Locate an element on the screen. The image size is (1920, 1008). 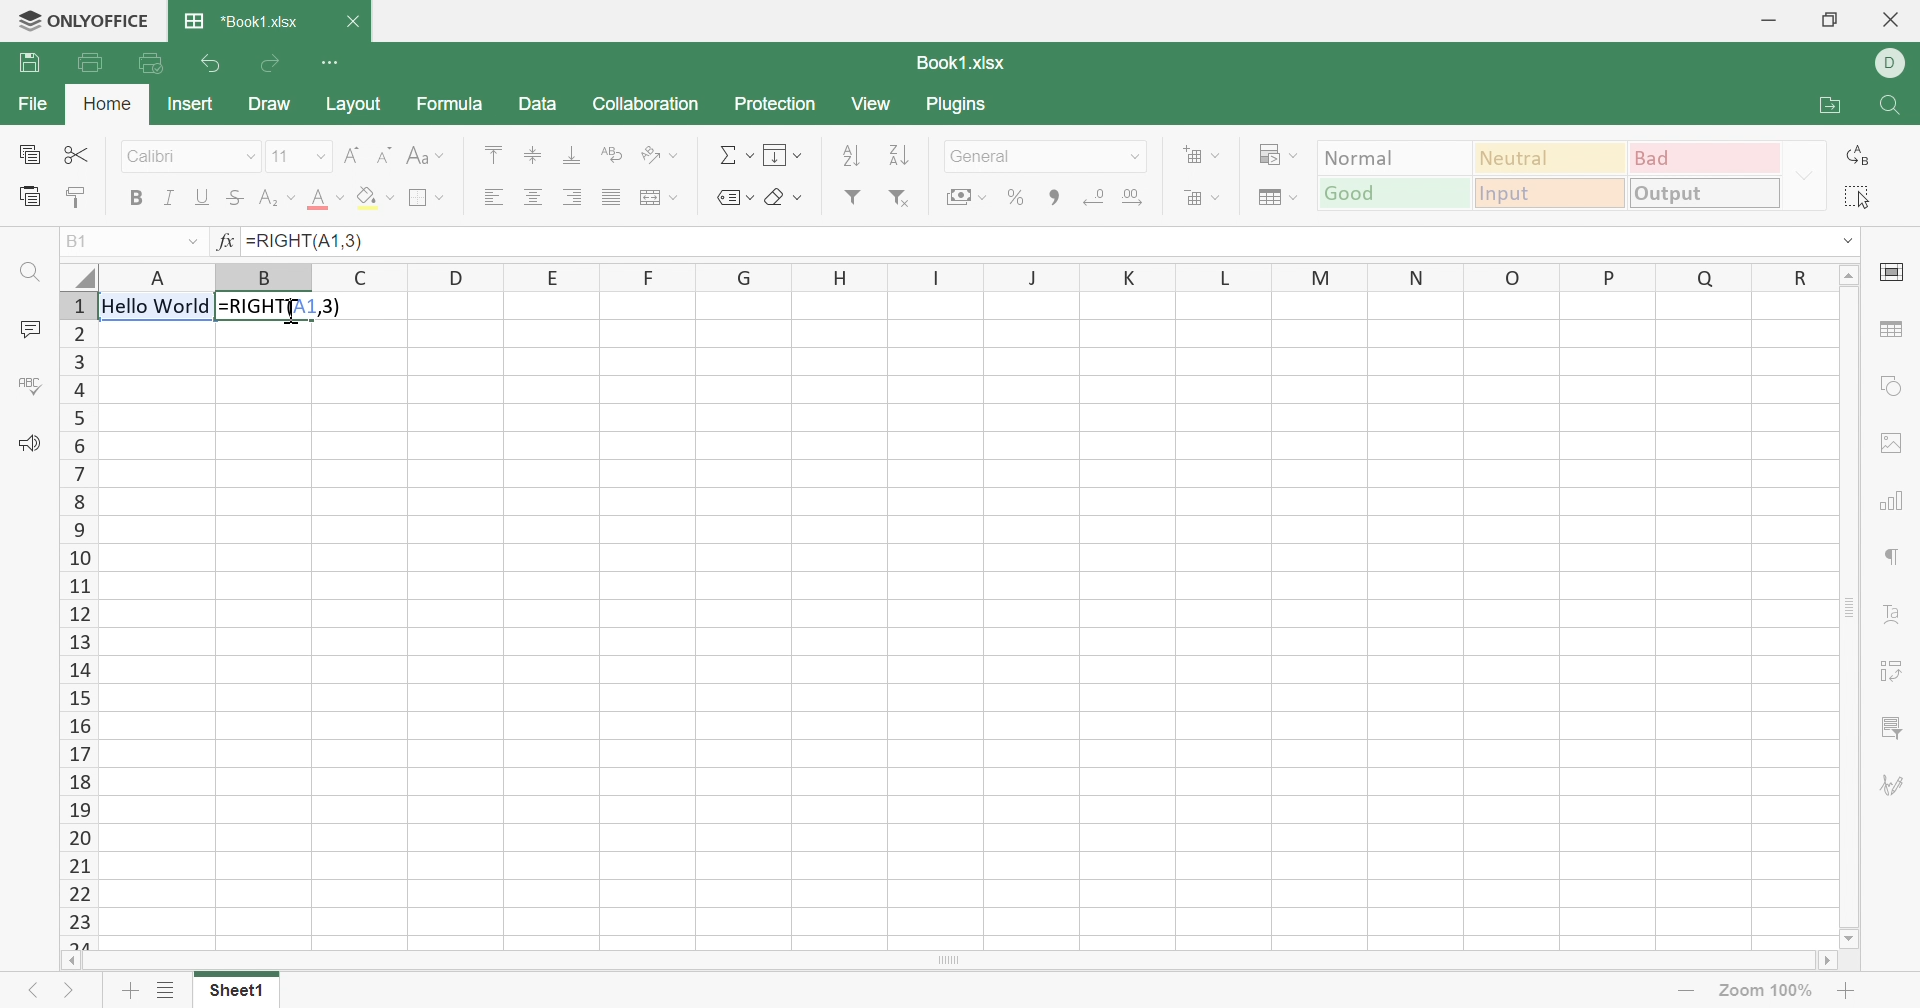
Increase cells is located at coordinates (1199, 155).